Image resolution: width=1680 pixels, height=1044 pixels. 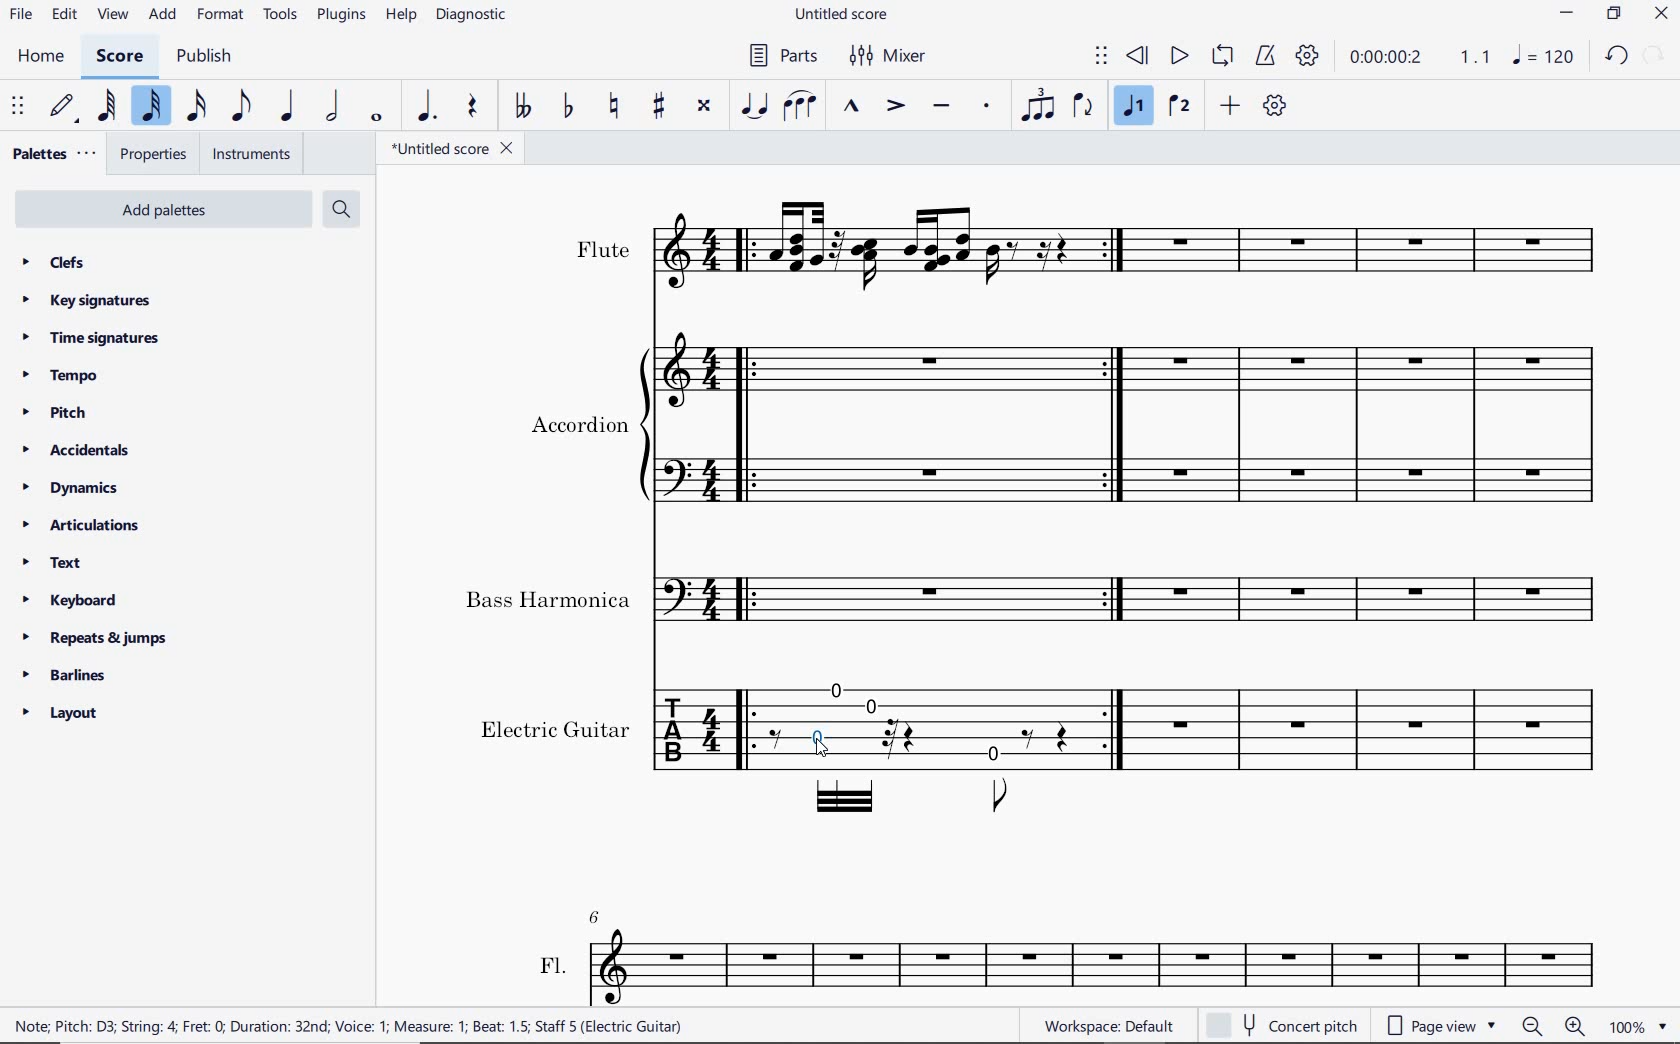 What do you see at coordinates (825, 746) in the screenshot?
I see `cursor selected note` at bounding box center [825, 746].